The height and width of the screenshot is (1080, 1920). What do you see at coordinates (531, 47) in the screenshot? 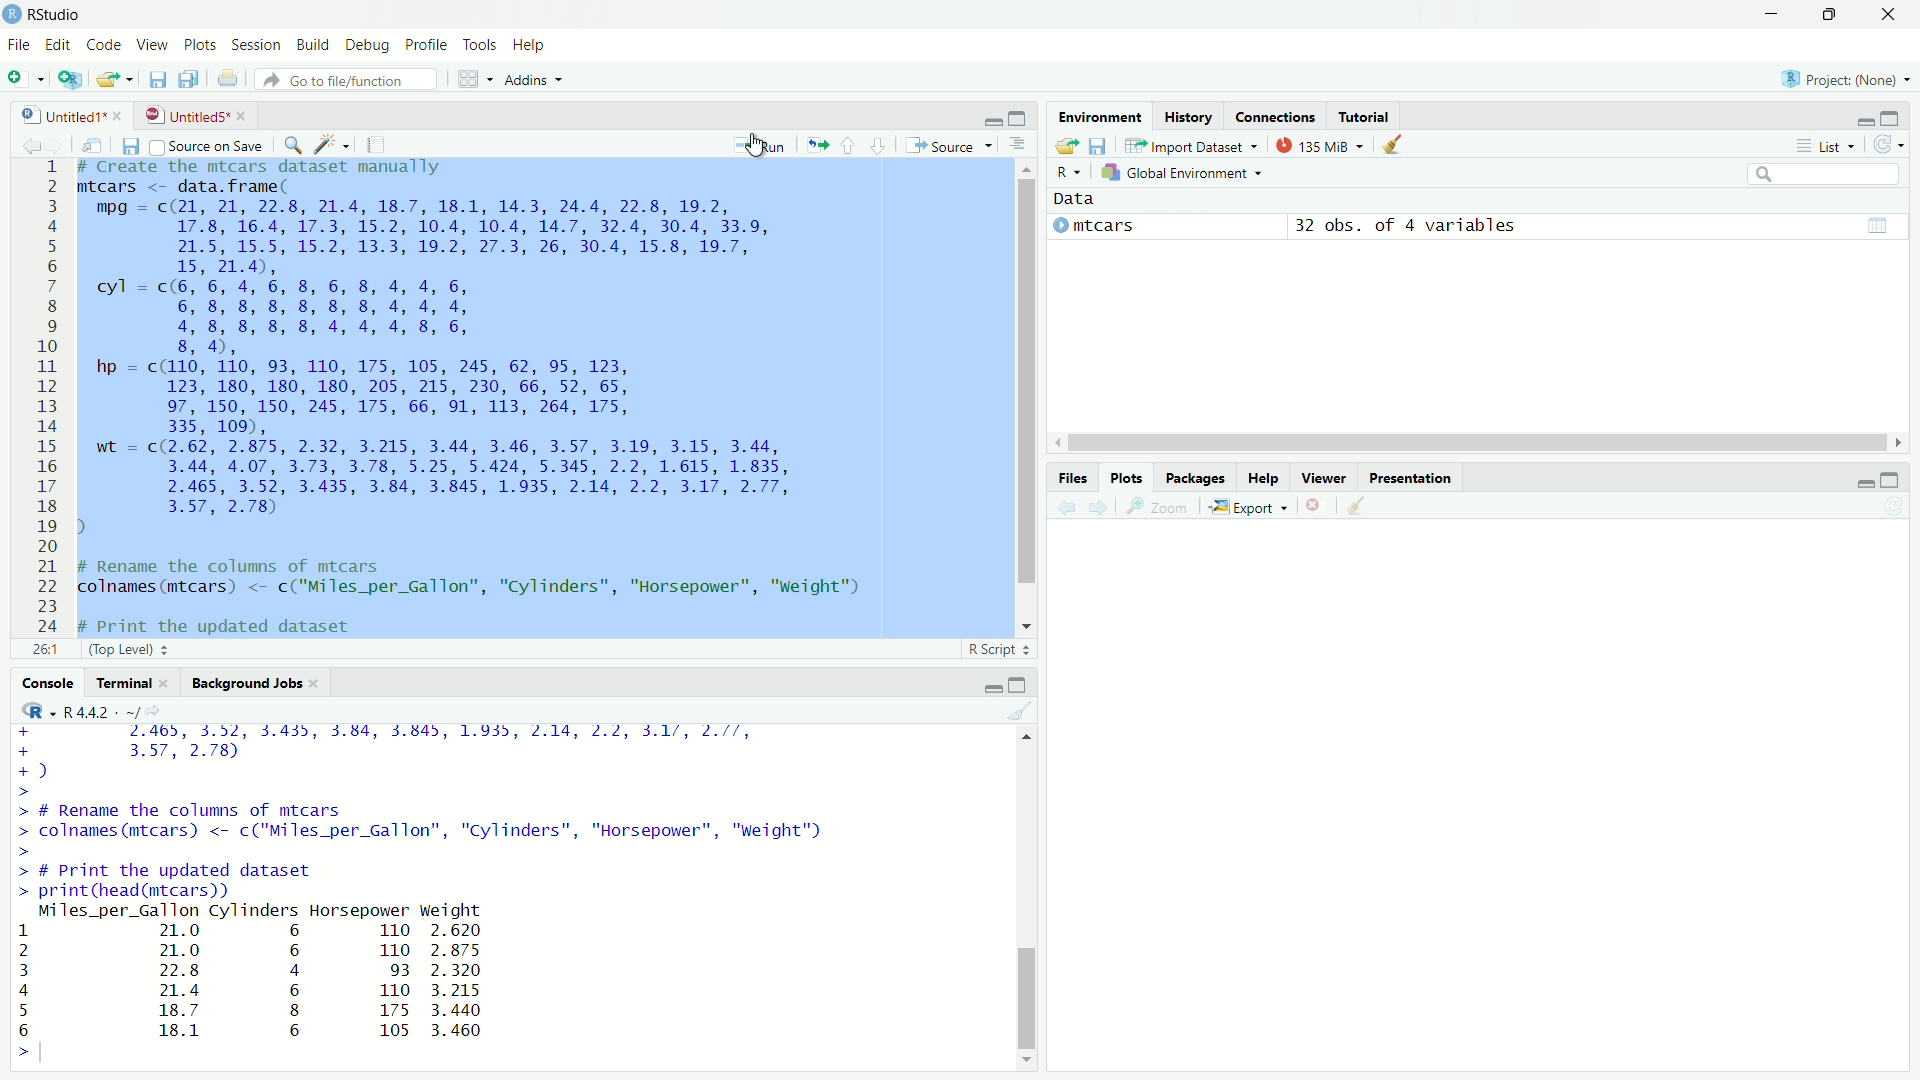
I see `Help` at bounding box center [531, 47].